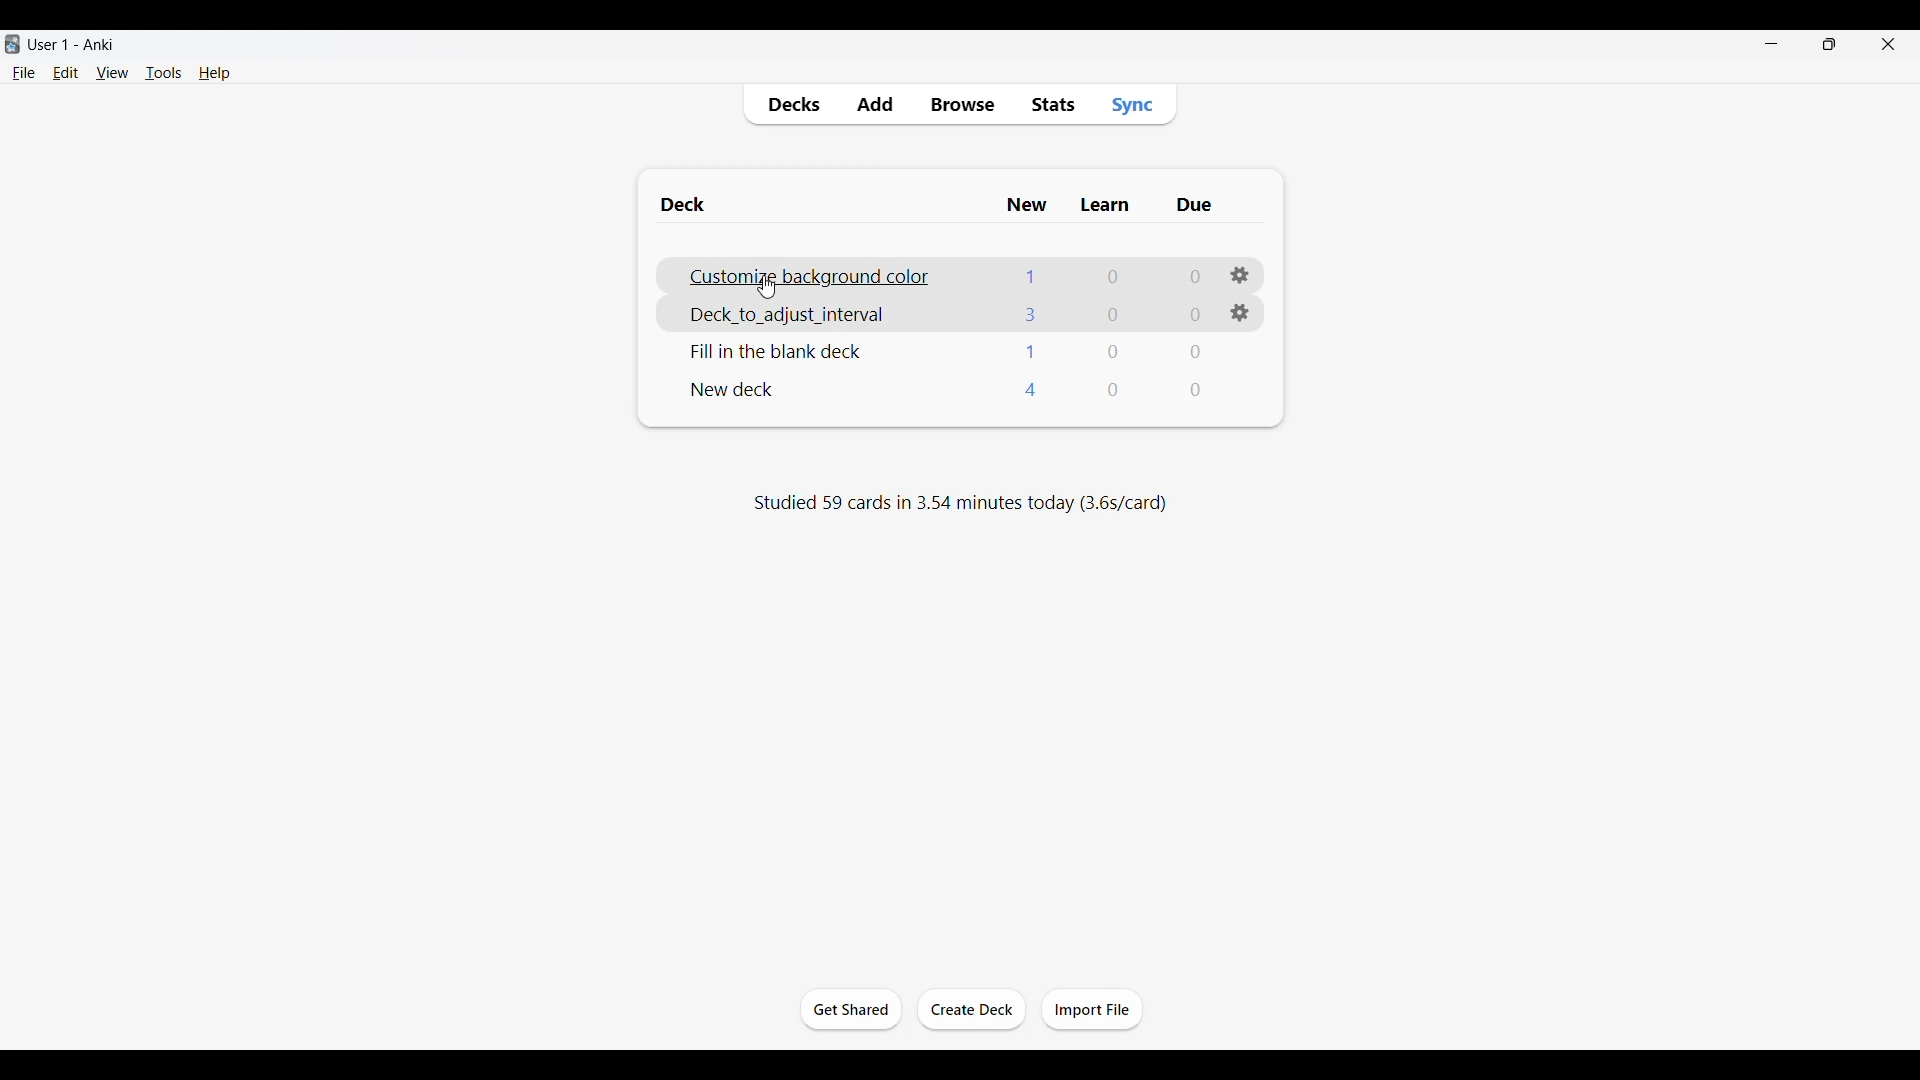  Describe the element at coordinates (1092, 1008) in the screenshot. I see `Import file` at that location.